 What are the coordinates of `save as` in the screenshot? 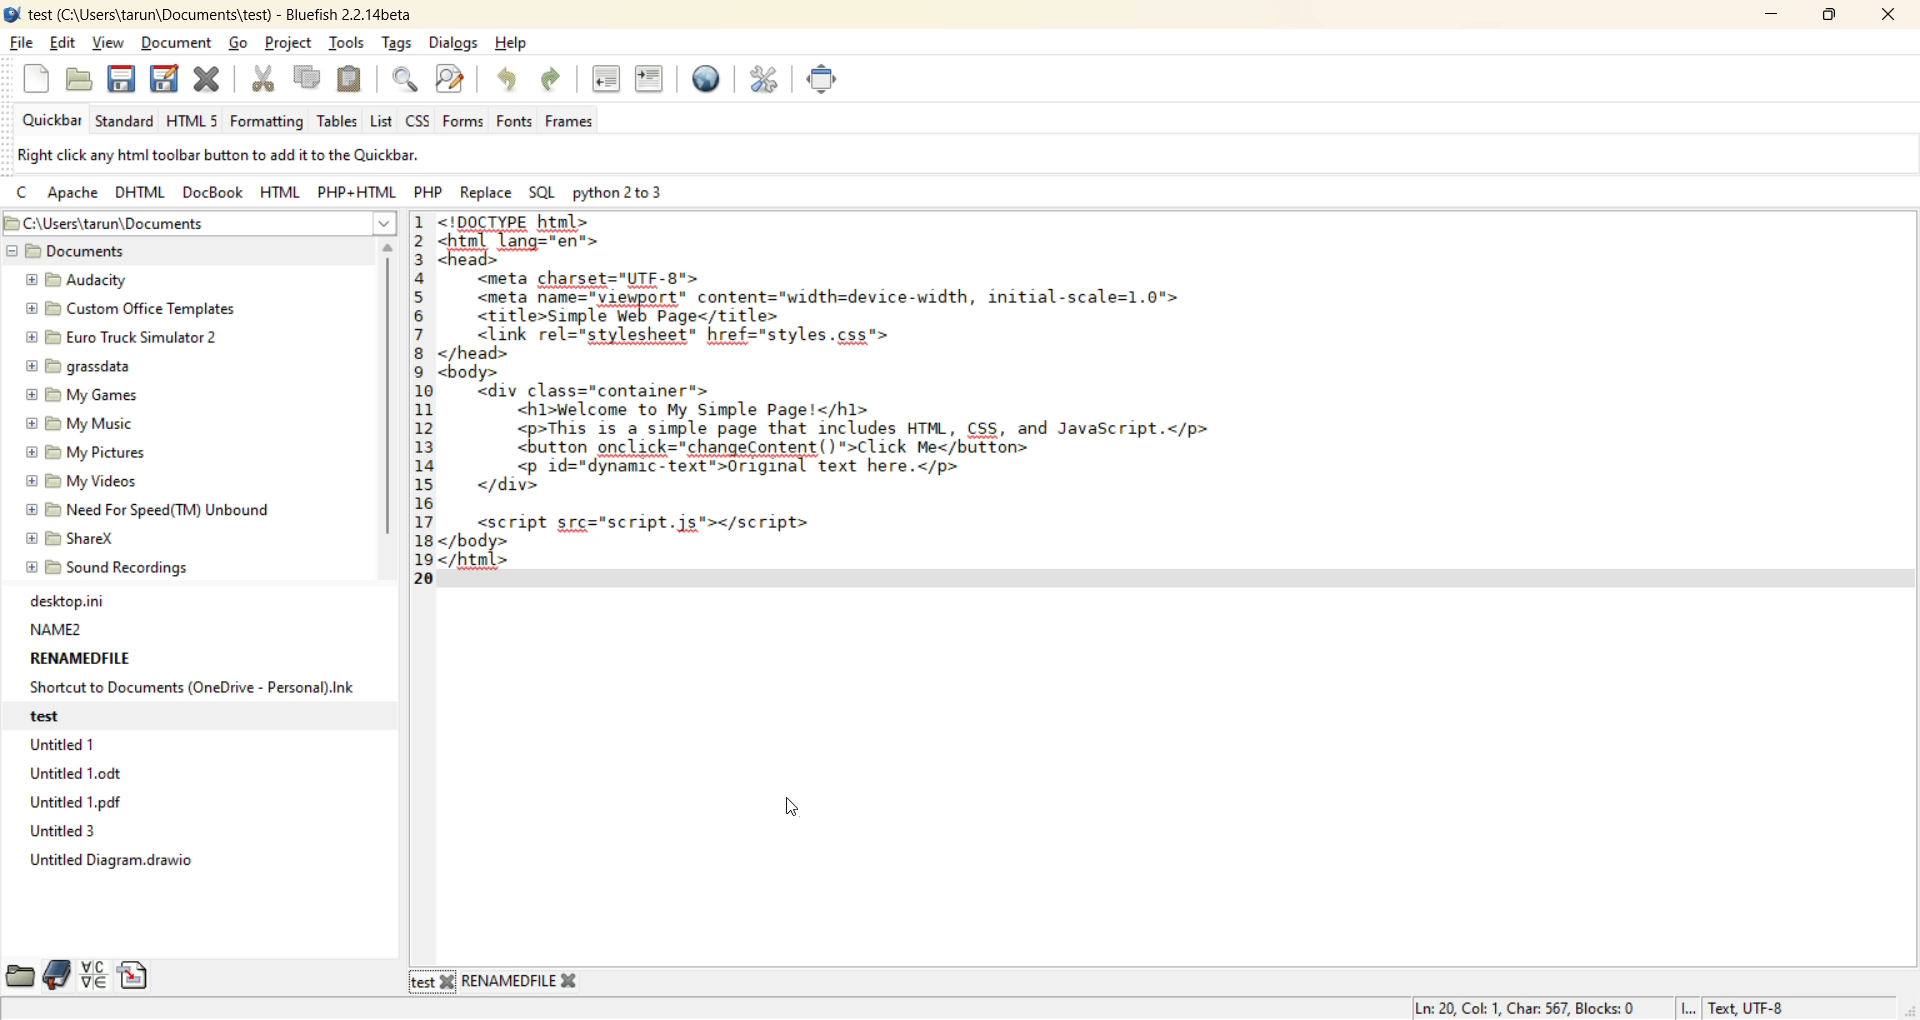 It's located at (167, 81).